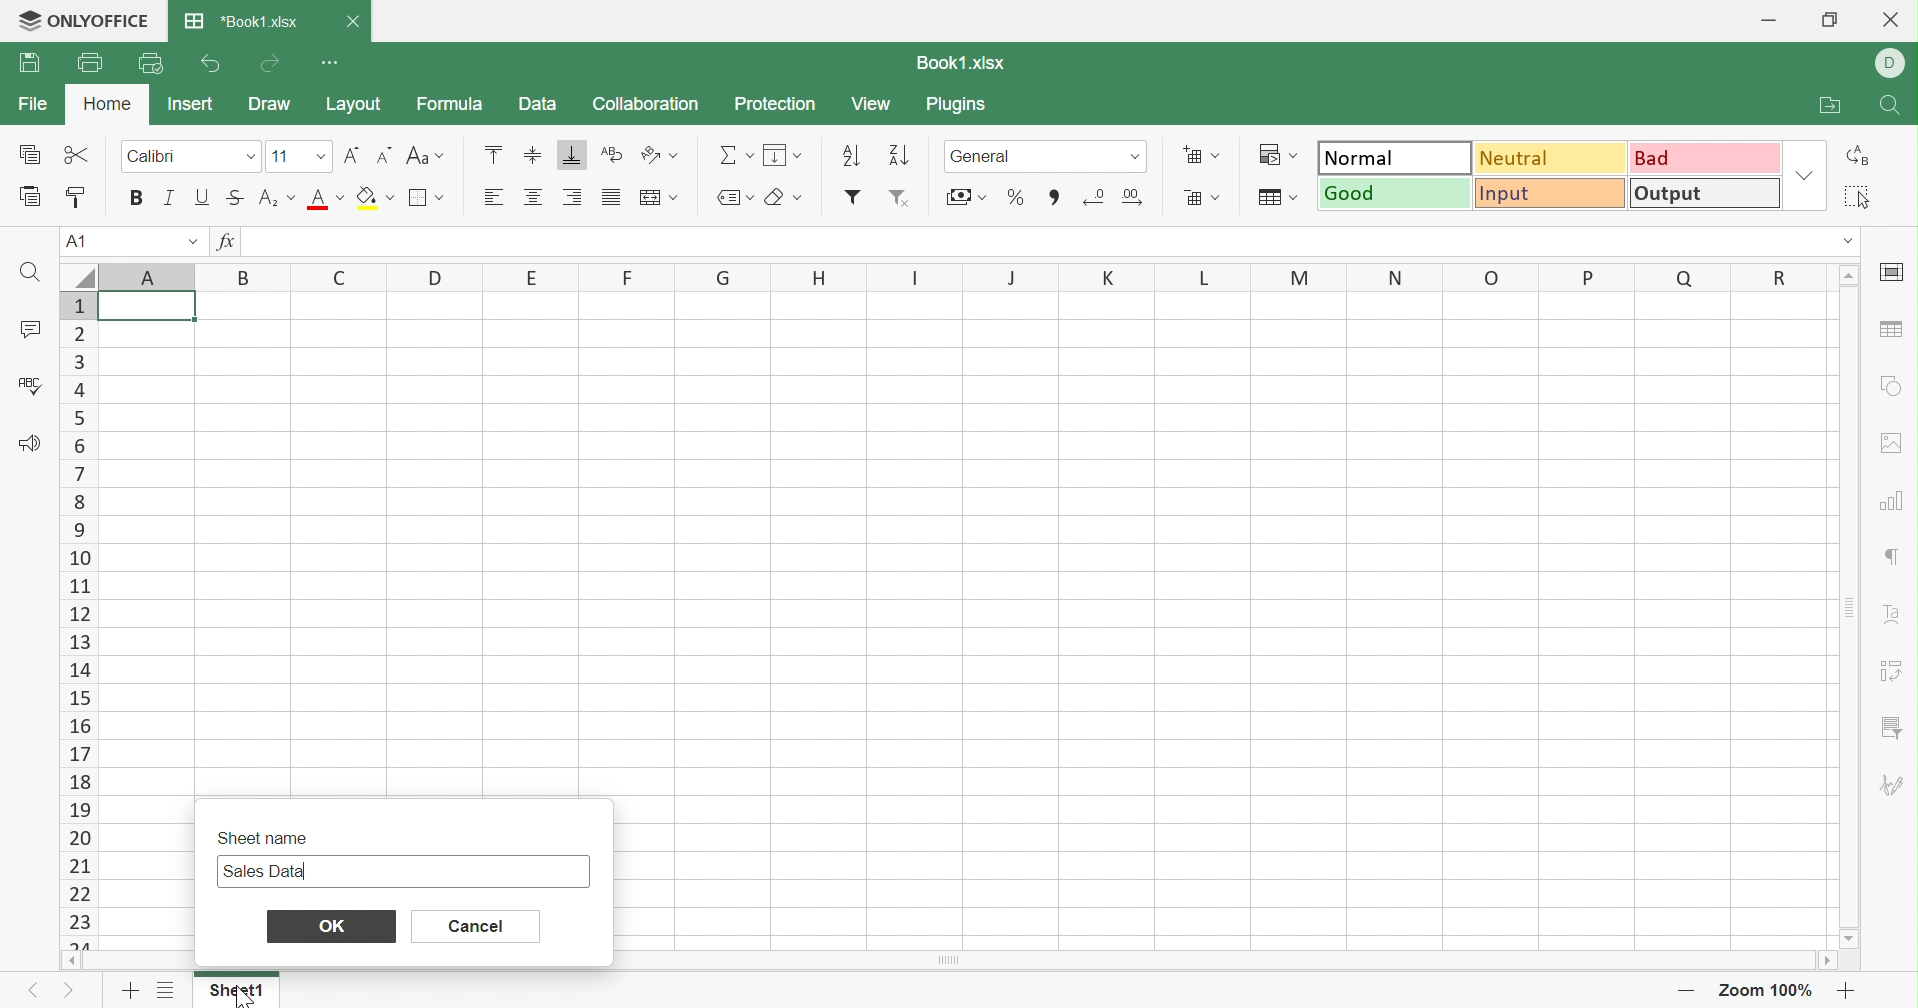 This screenshot has width=1918, height=1008. I want to click on Conditional formatting, so click(1276, 153).